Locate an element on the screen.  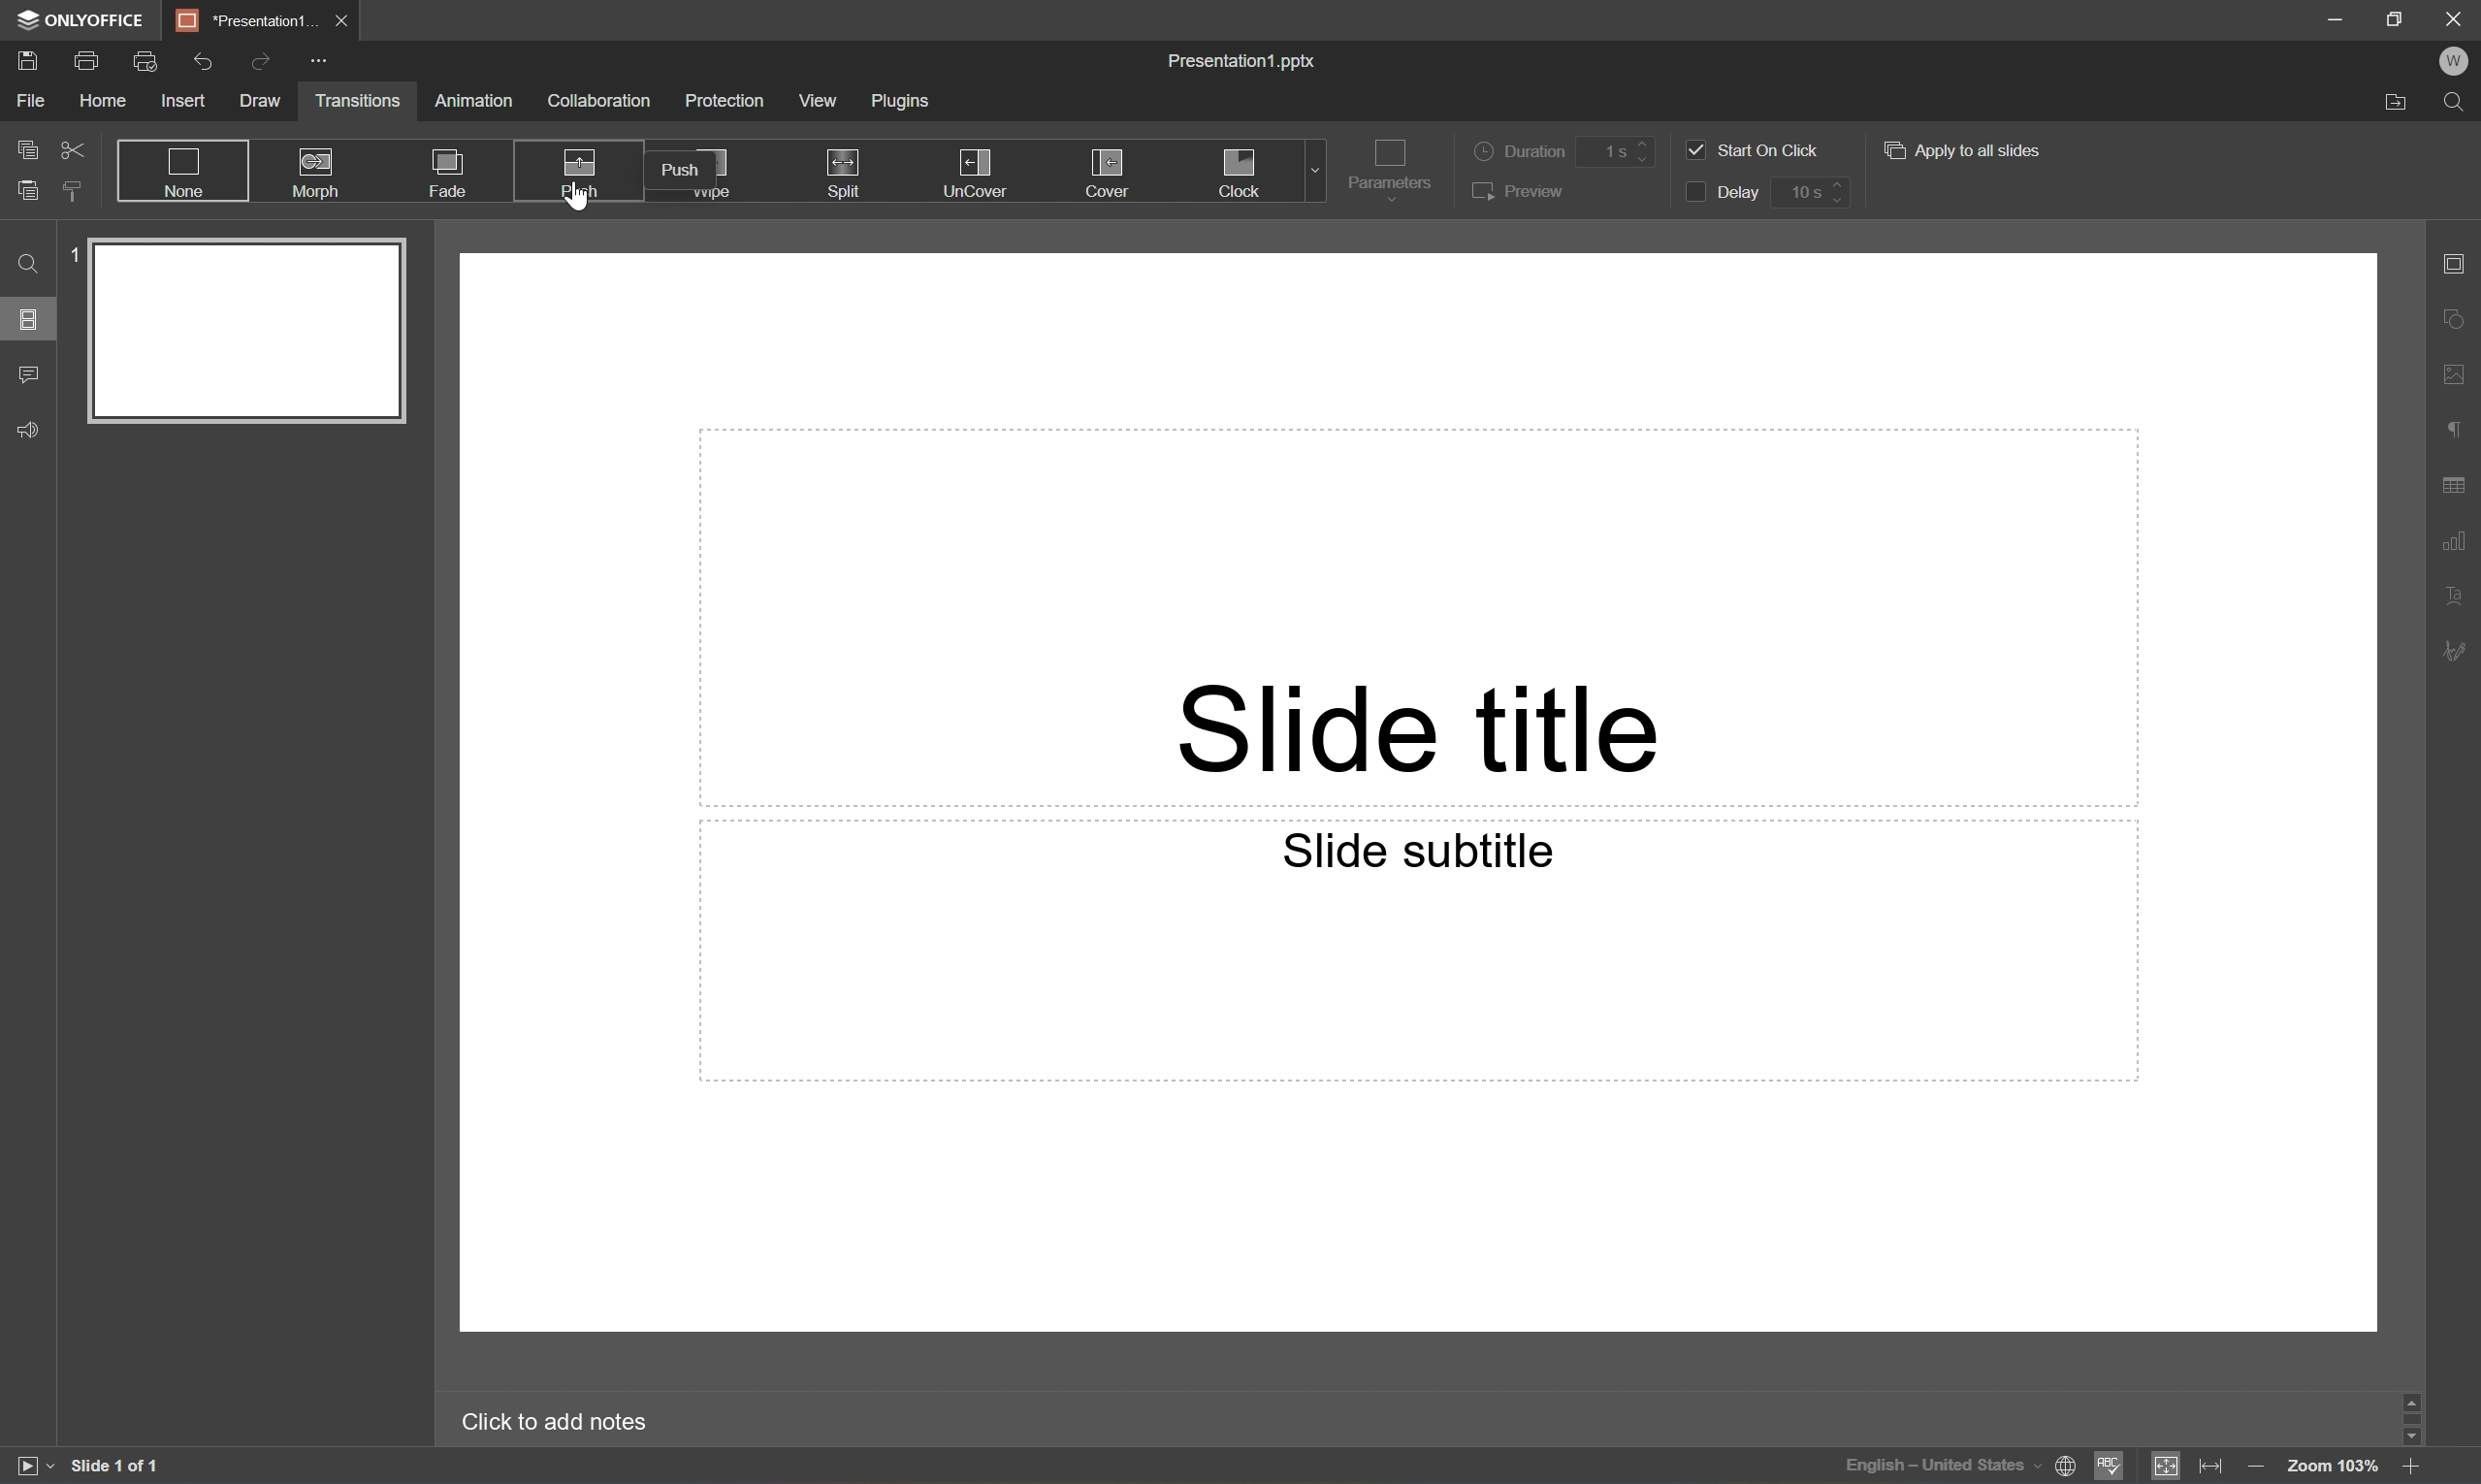
ONLYOFFICE is located at coordinates (89, 19).